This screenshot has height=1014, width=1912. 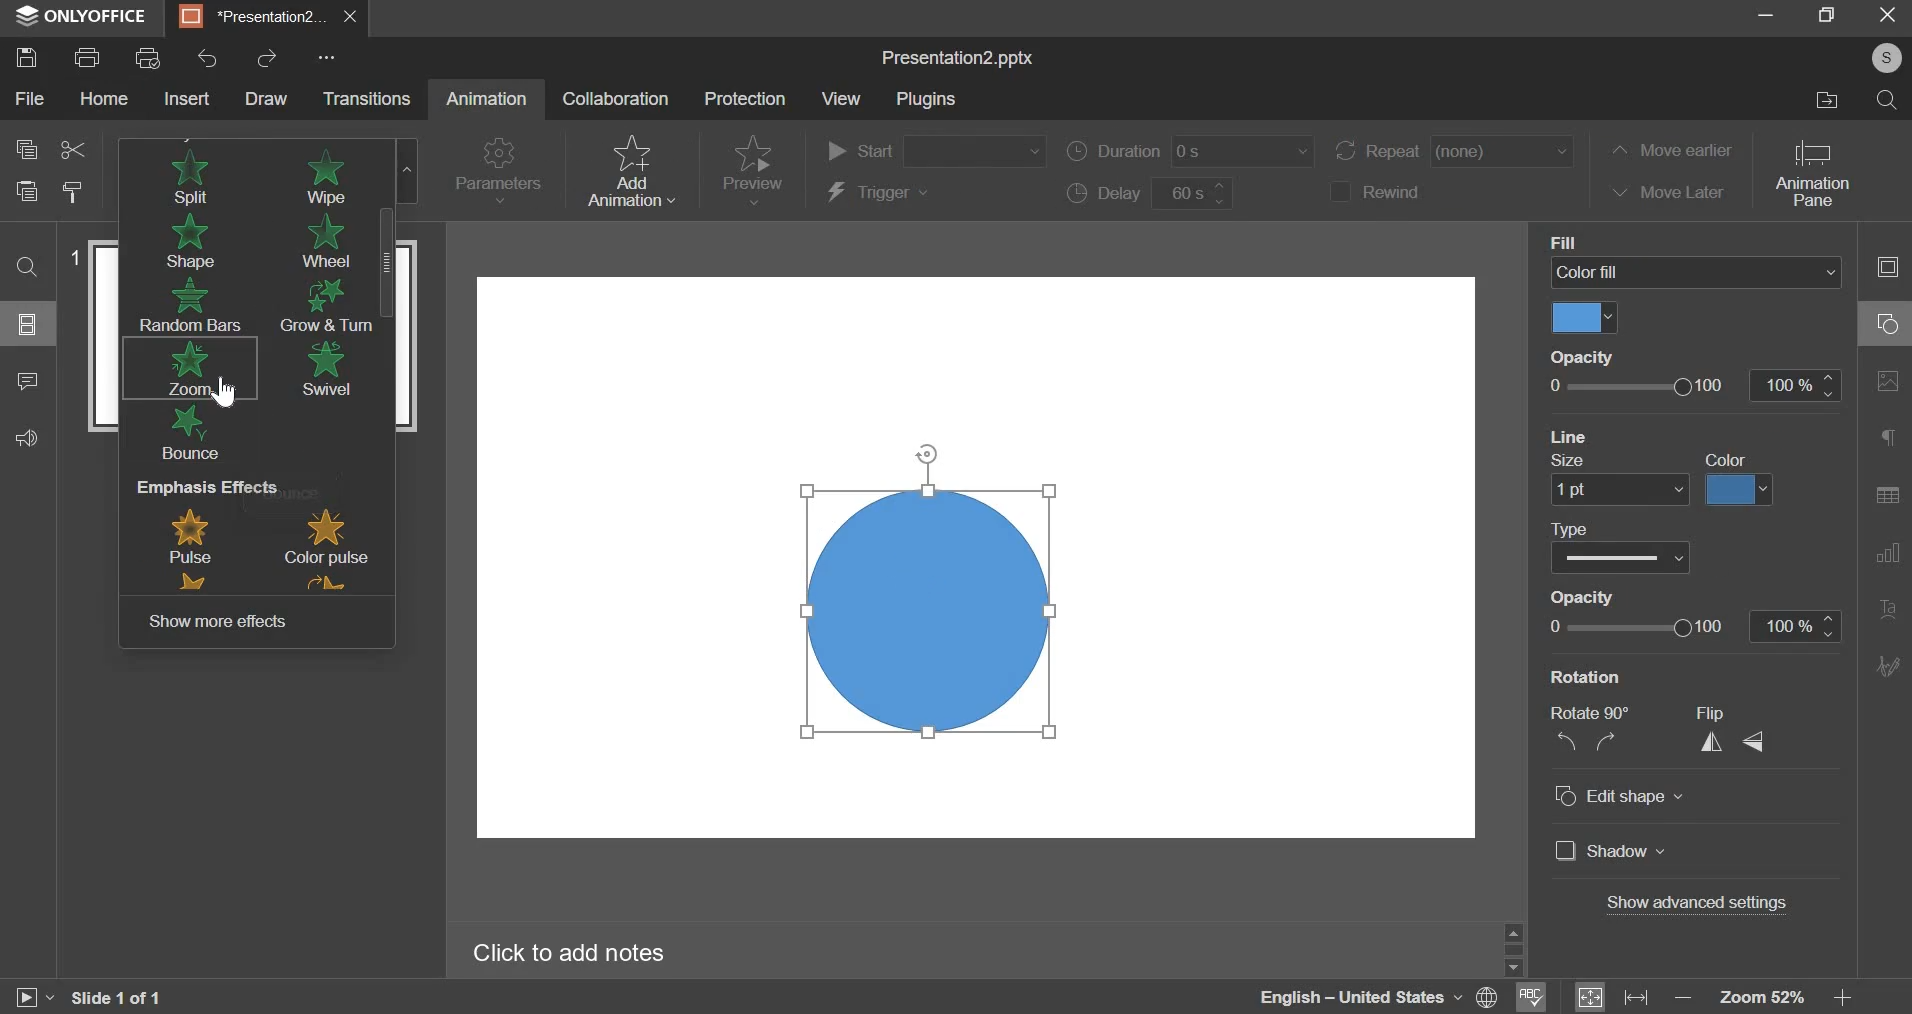 What do you see at coordinates (1889, 100) in the screenshot?
I see `search` at bounding box center [1889, 100].